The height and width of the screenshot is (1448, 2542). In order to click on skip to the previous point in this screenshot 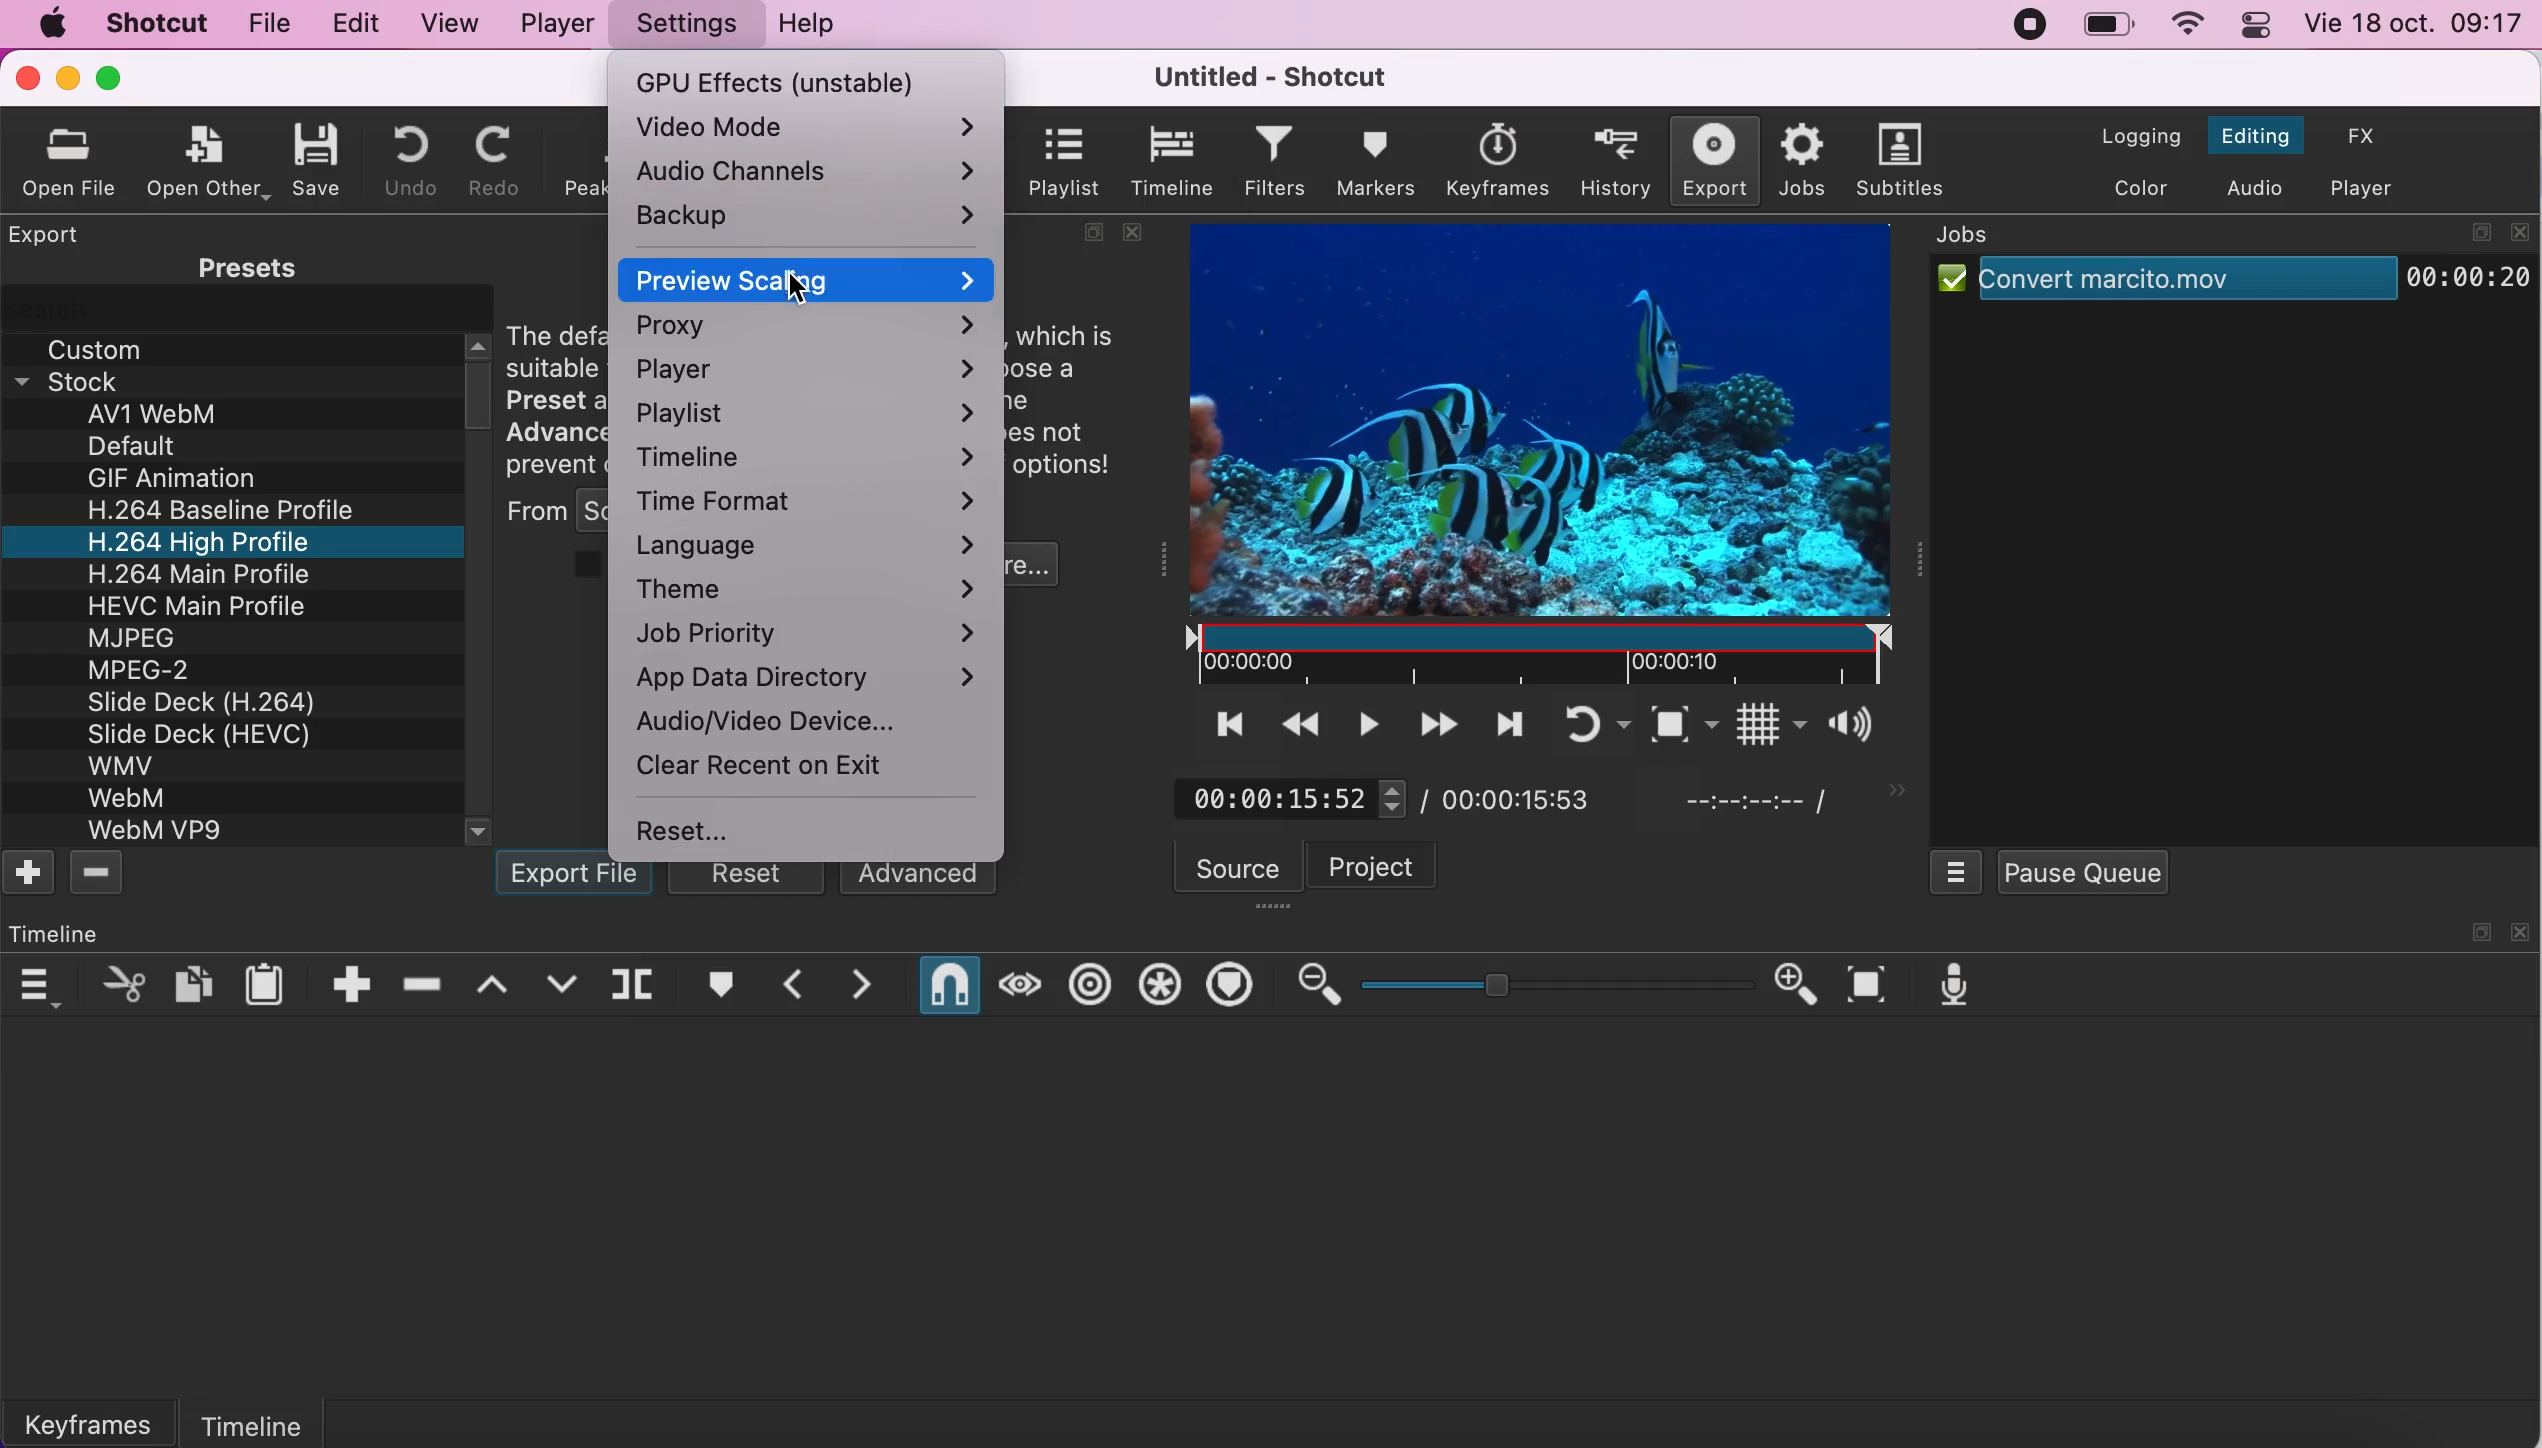, I will do `click(1219, 724)`.